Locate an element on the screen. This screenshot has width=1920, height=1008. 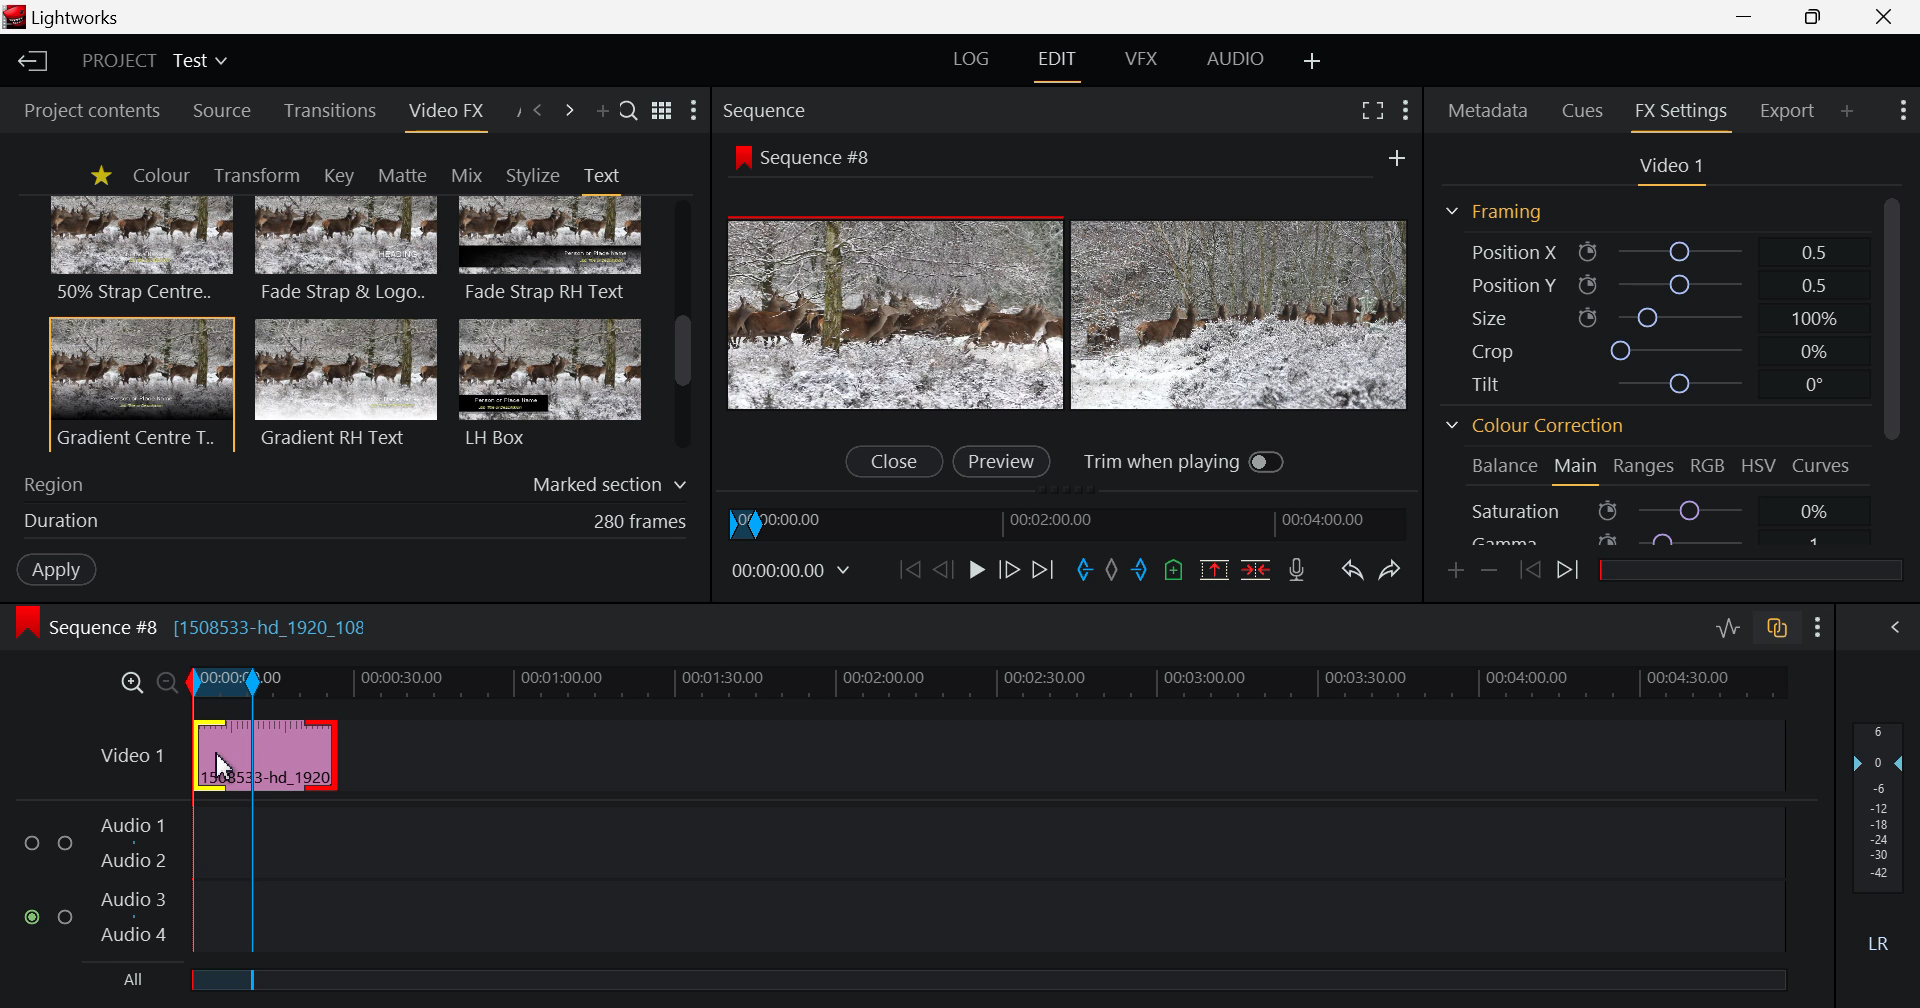
Project contents is located at coordinates (90, 110).